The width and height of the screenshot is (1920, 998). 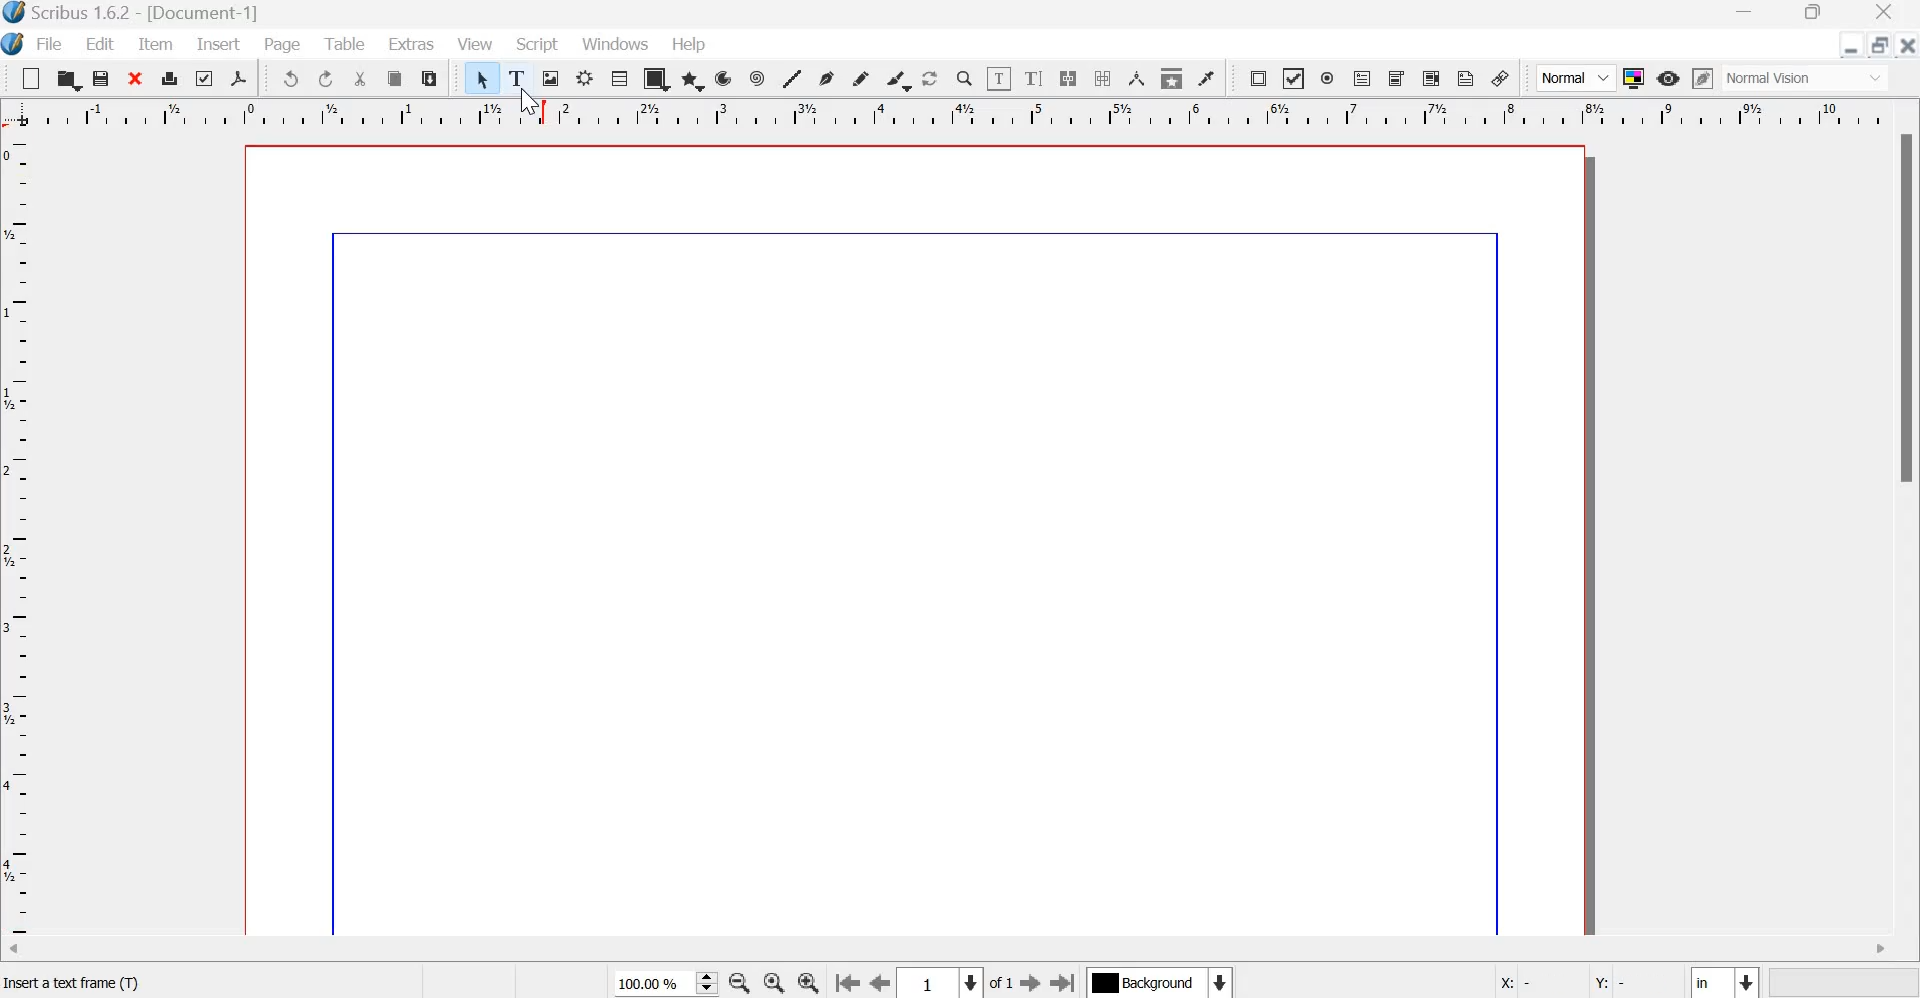 What do you see at coordinates (201, 77) in the screenshot?
I see `preflight verifier` at bounding box center [201, 77].